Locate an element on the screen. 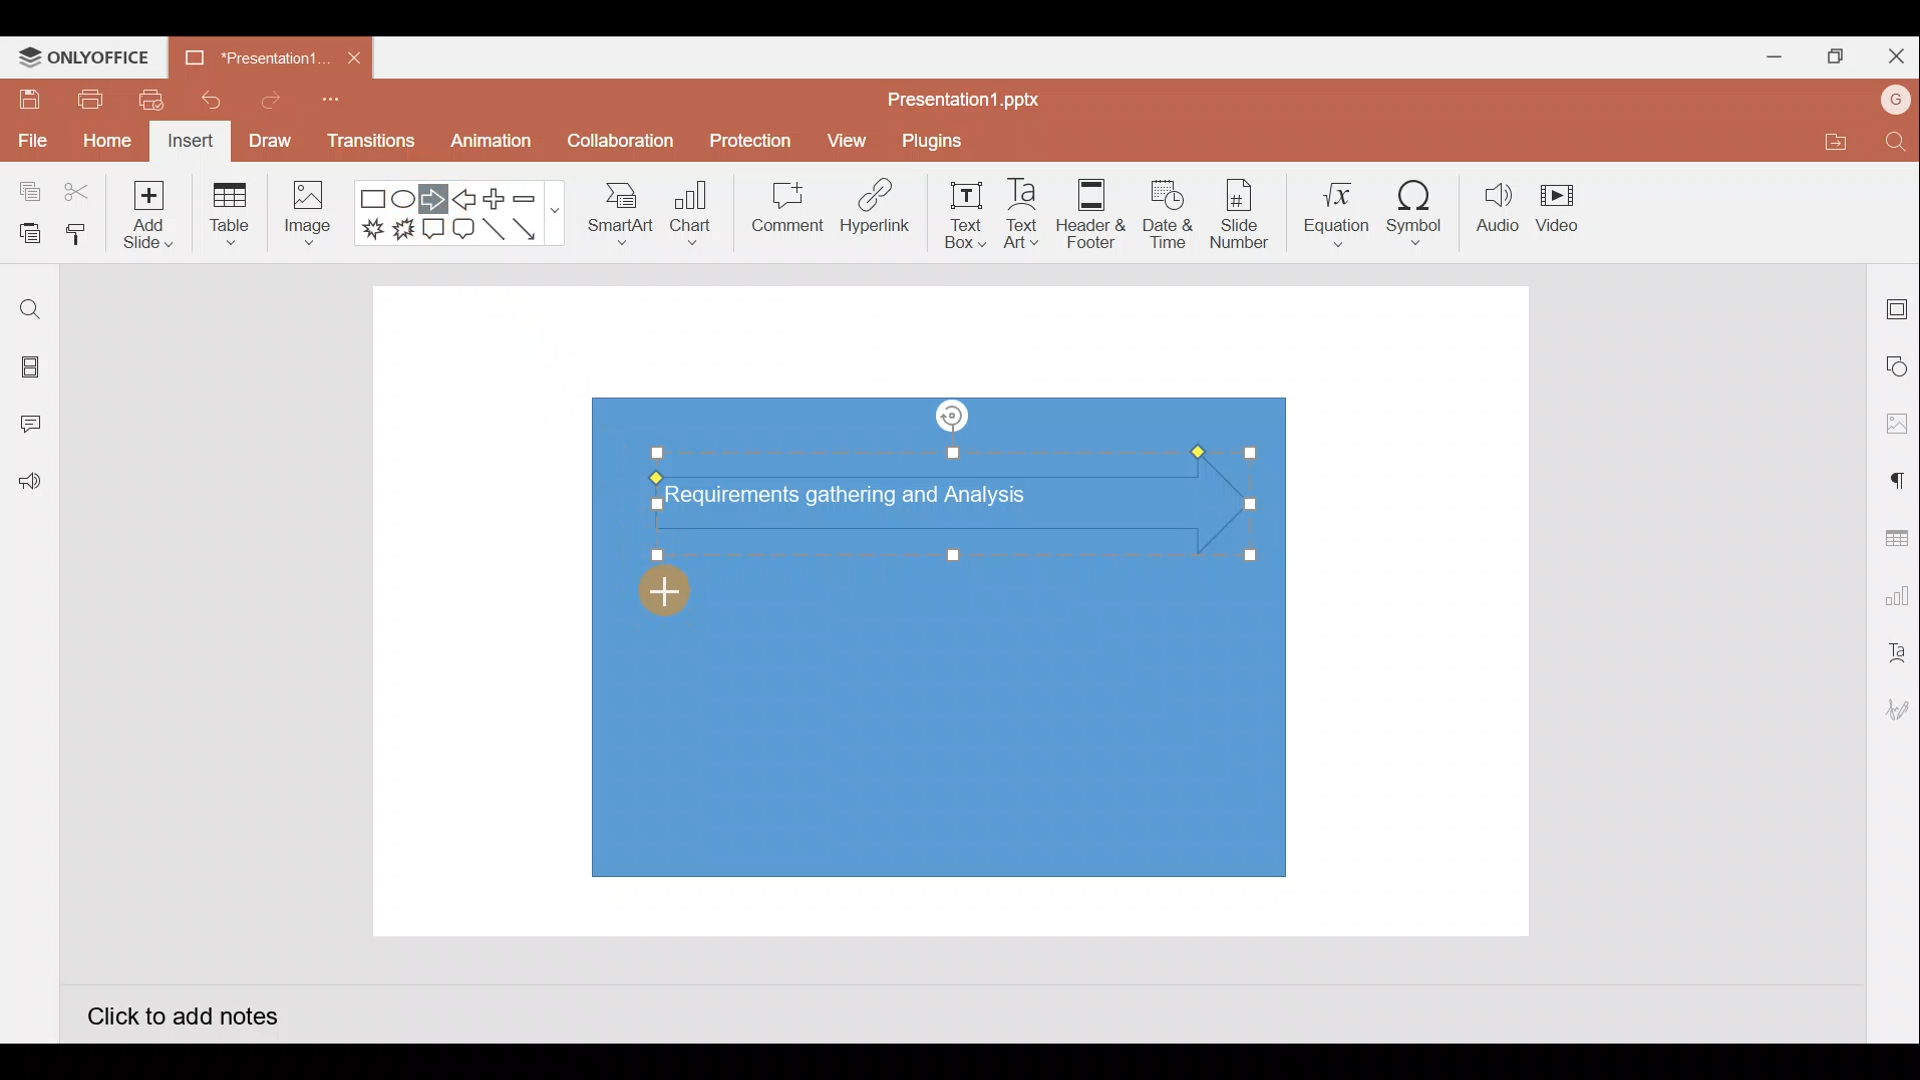  Comments is located at coordinates (35, 426).